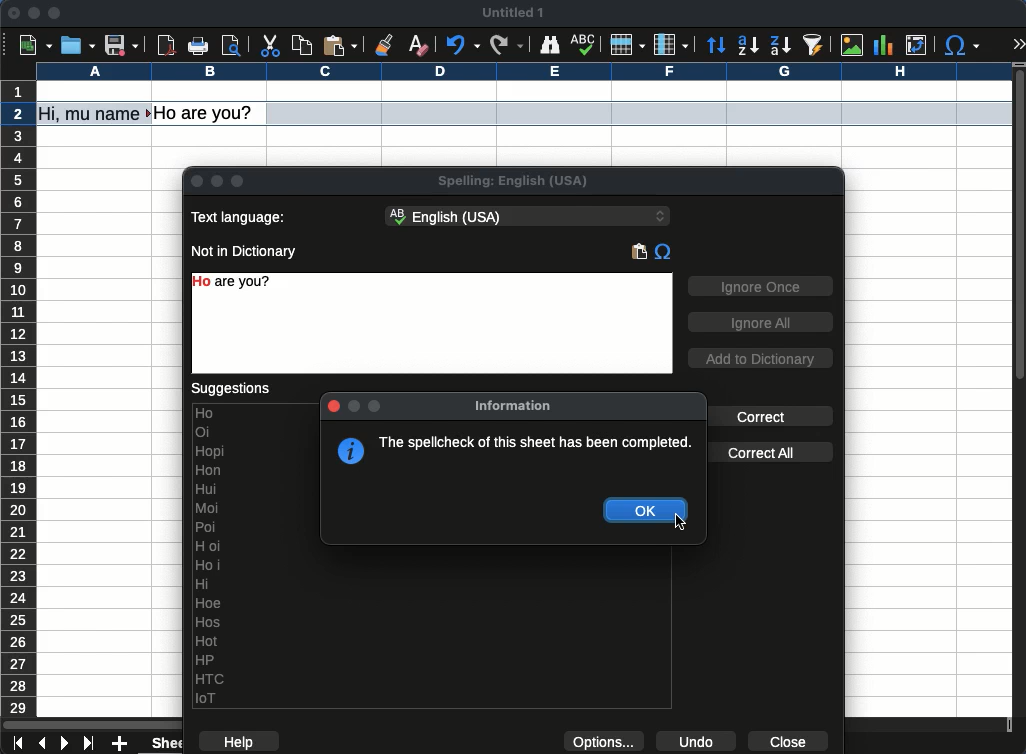 Image resolution: width=1026 pixels, height=754 pixels. Describe the element at coordinates (512, 12) in the screenshot. I see `untitled 1` at that location.